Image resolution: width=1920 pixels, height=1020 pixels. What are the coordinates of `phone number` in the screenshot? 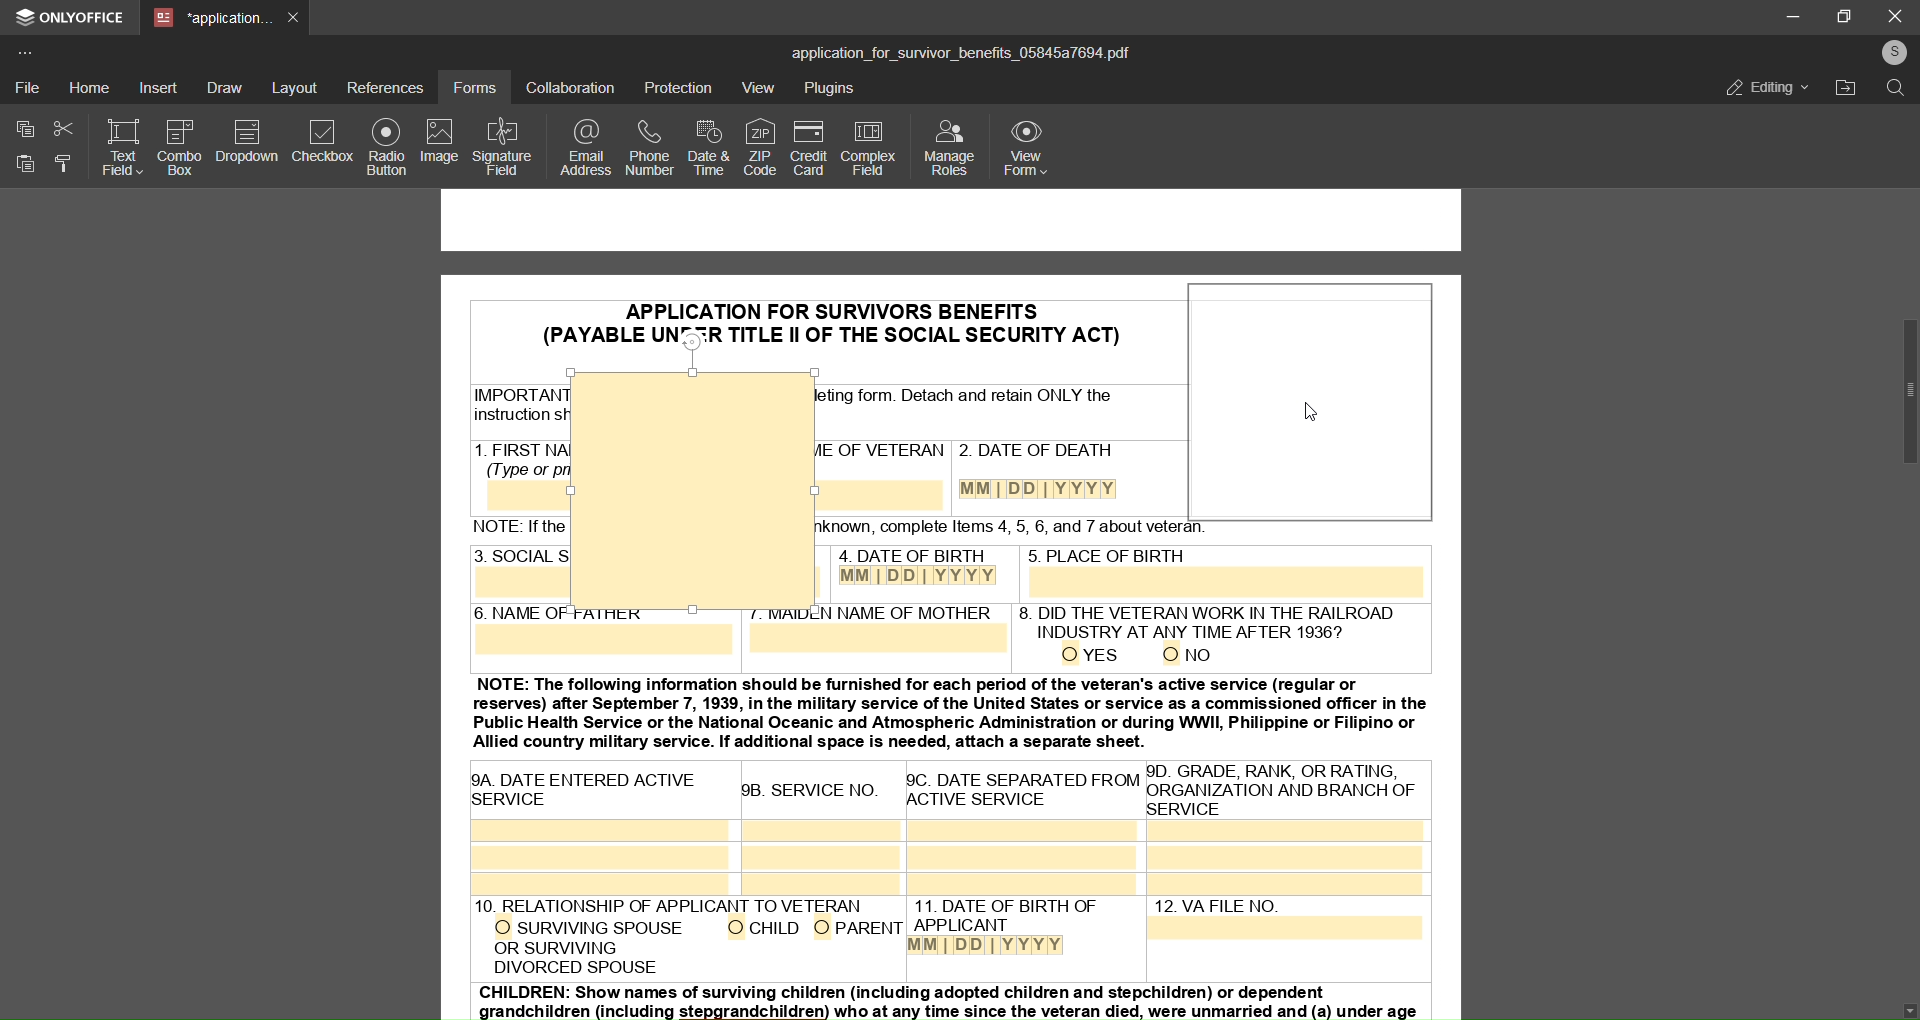 It's located at (646, 150).